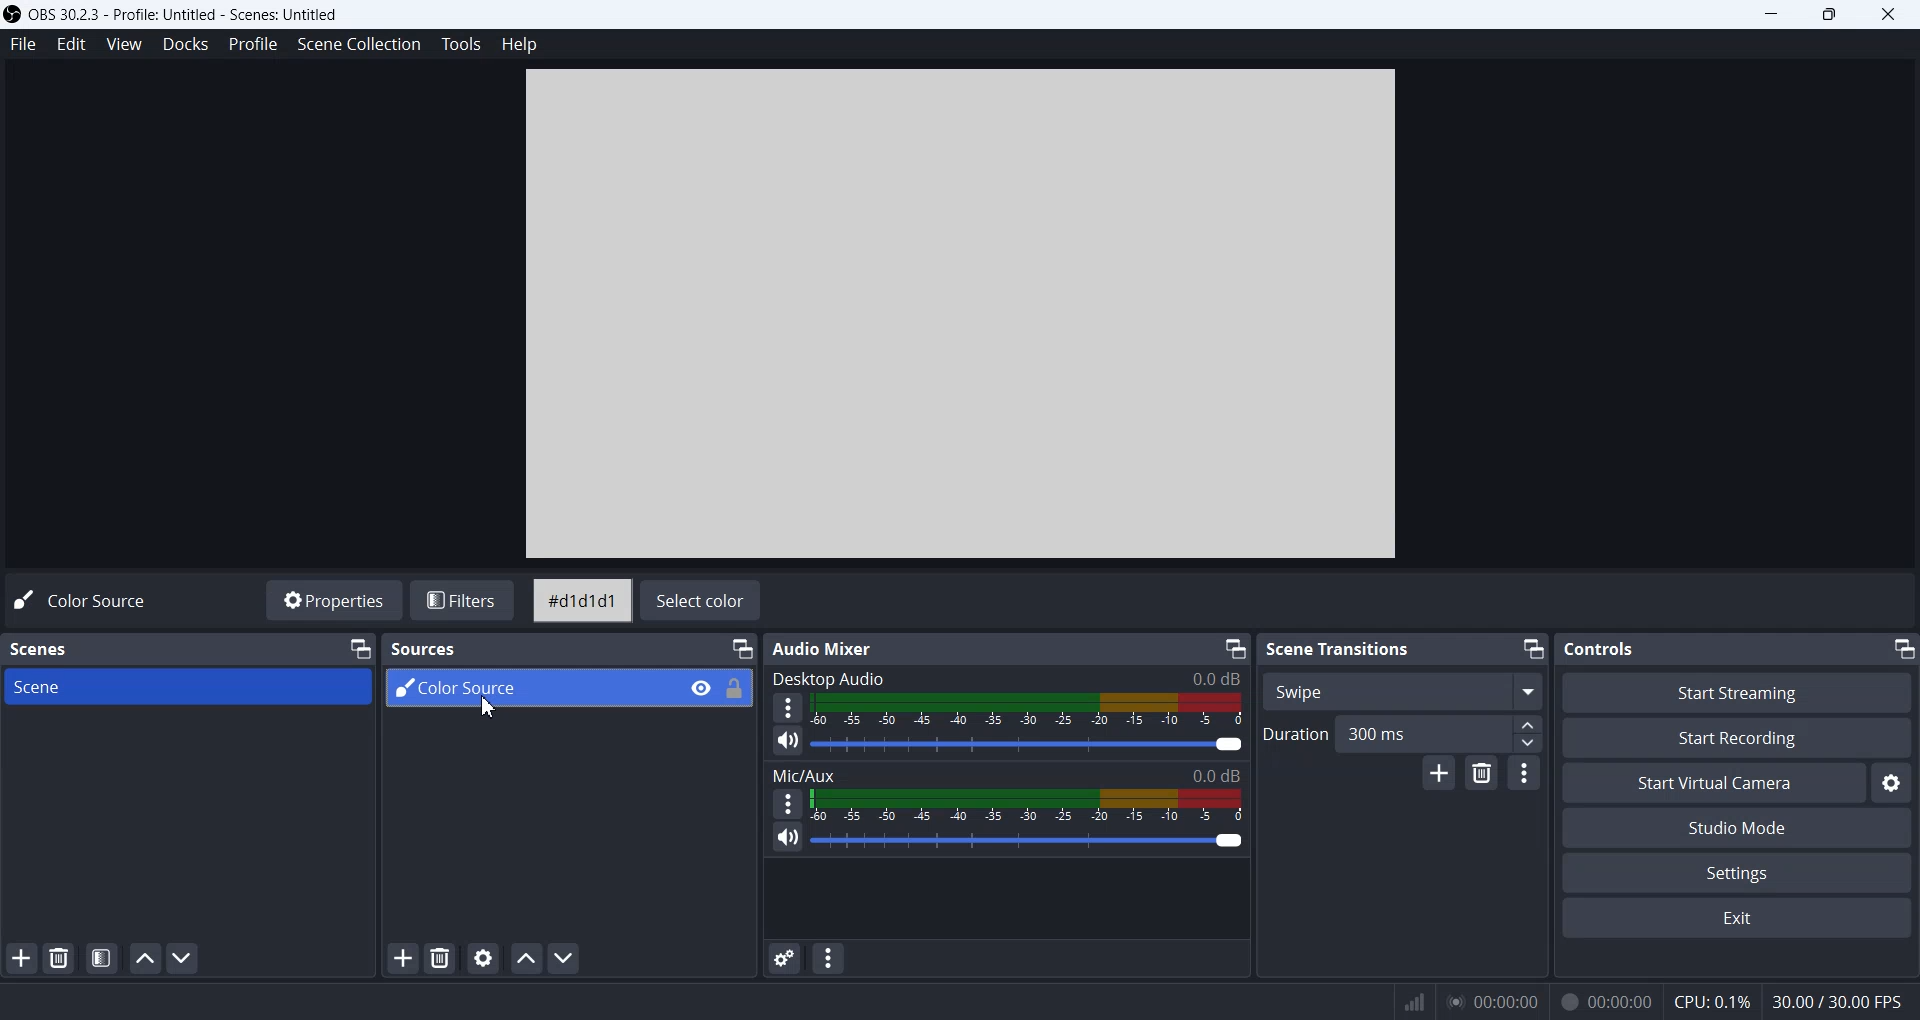  I want to click on Filters, so click(464, 601).